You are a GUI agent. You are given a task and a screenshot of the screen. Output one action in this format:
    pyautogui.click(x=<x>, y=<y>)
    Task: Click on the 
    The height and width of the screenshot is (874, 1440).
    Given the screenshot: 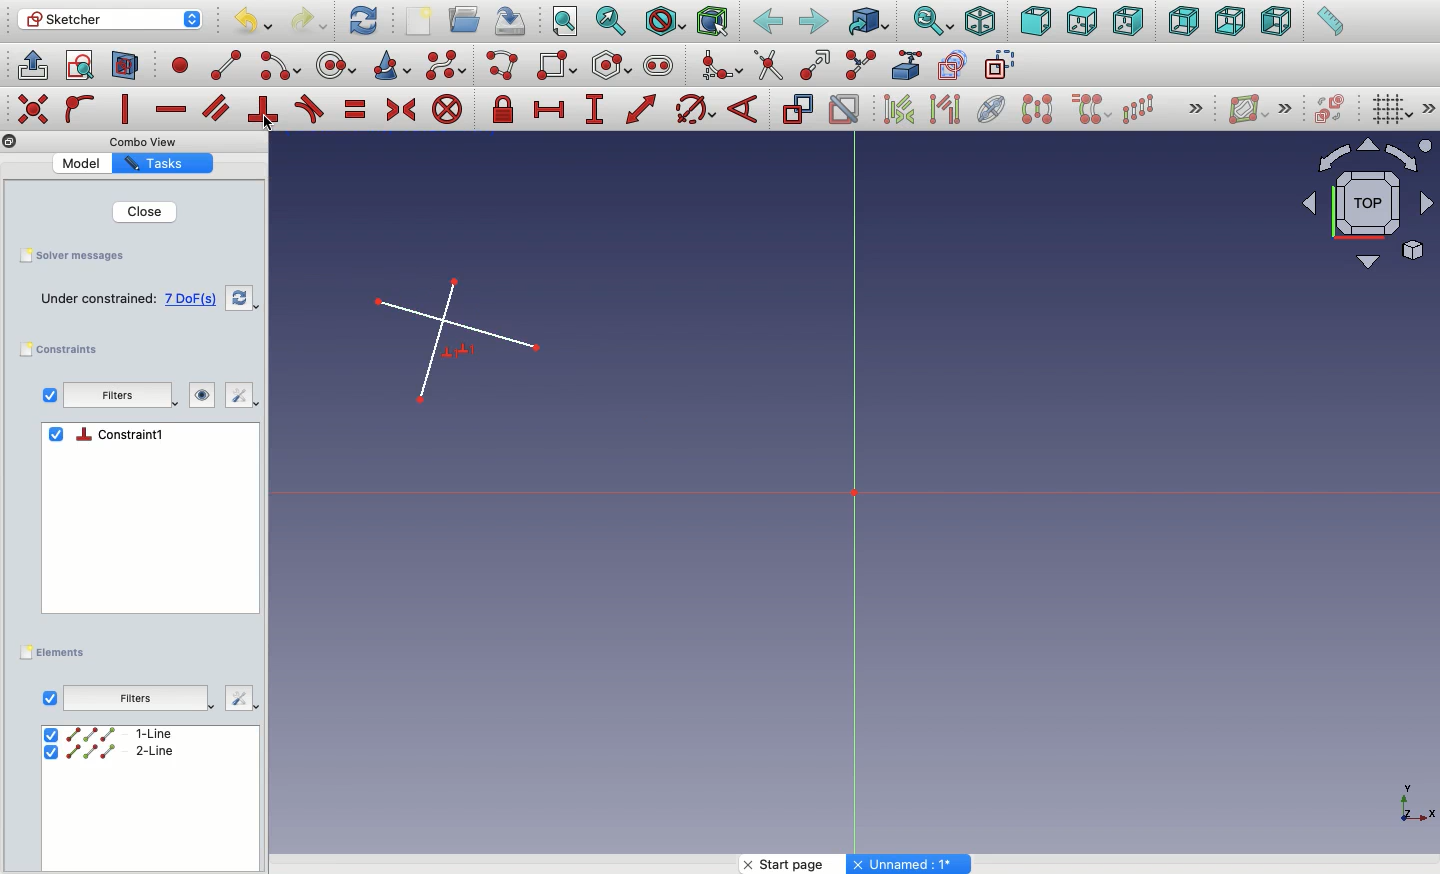 What is the action you would take?
    pyautogui.click(x=1192, y=107)
    